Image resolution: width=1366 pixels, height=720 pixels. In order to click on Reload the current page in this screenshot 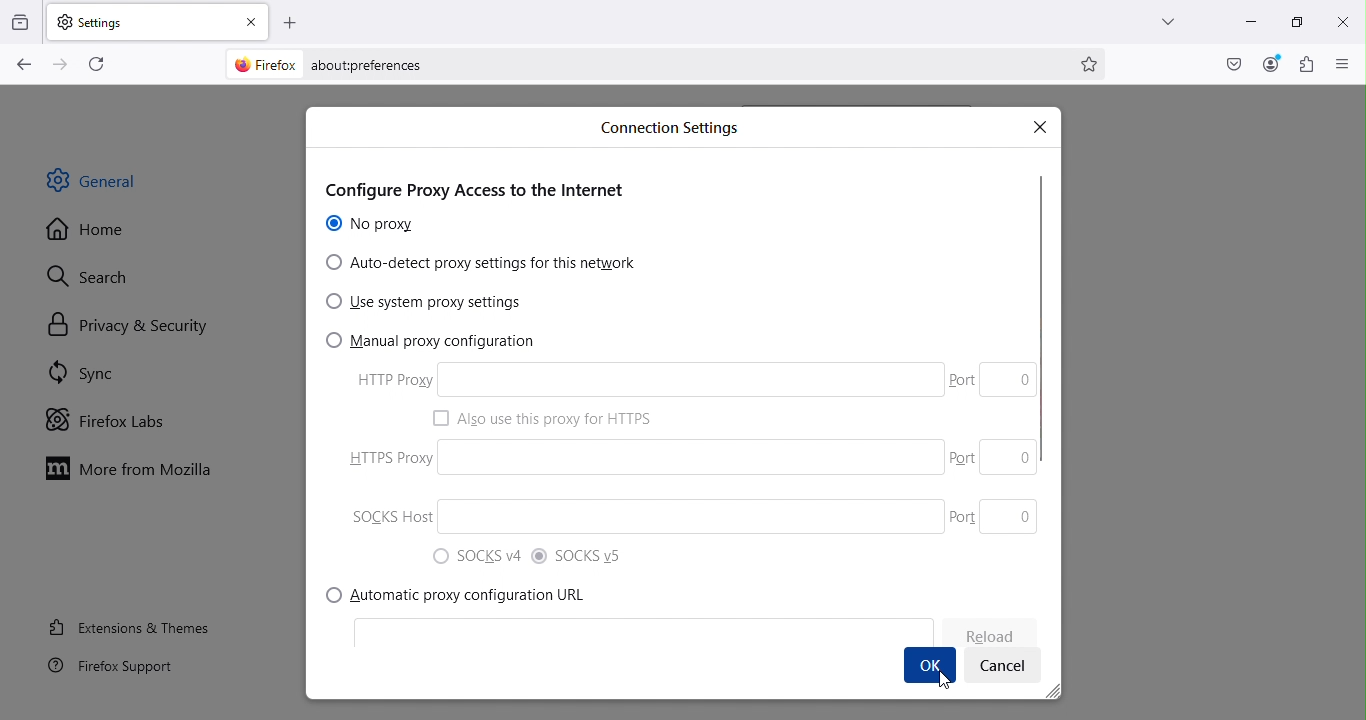, I will do `click(93, 63)`.